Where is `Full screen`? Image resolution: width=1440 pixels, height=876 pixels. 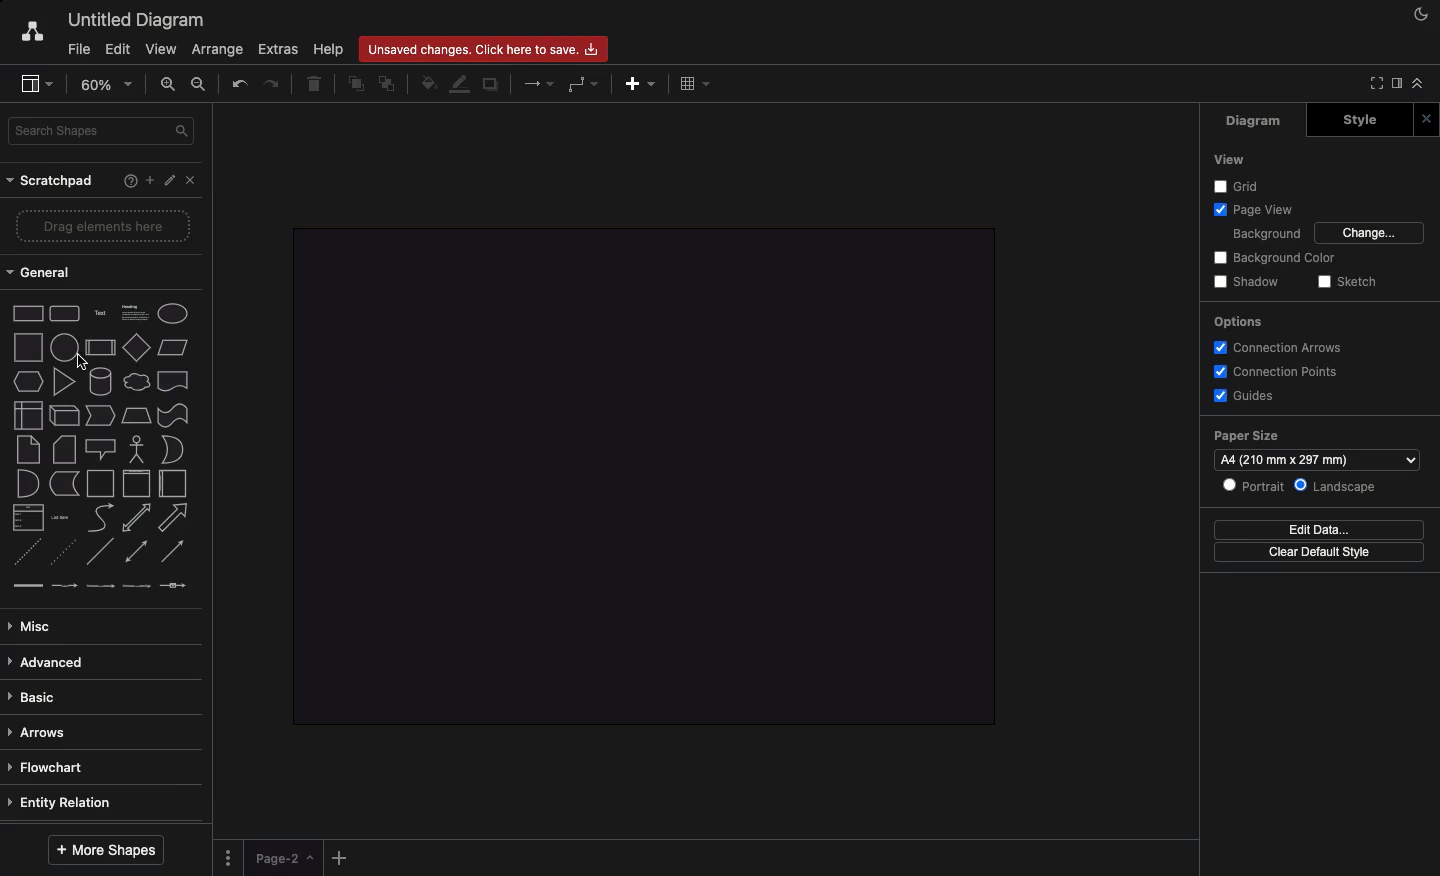 Full screen is located at coordinates (1372, 84).